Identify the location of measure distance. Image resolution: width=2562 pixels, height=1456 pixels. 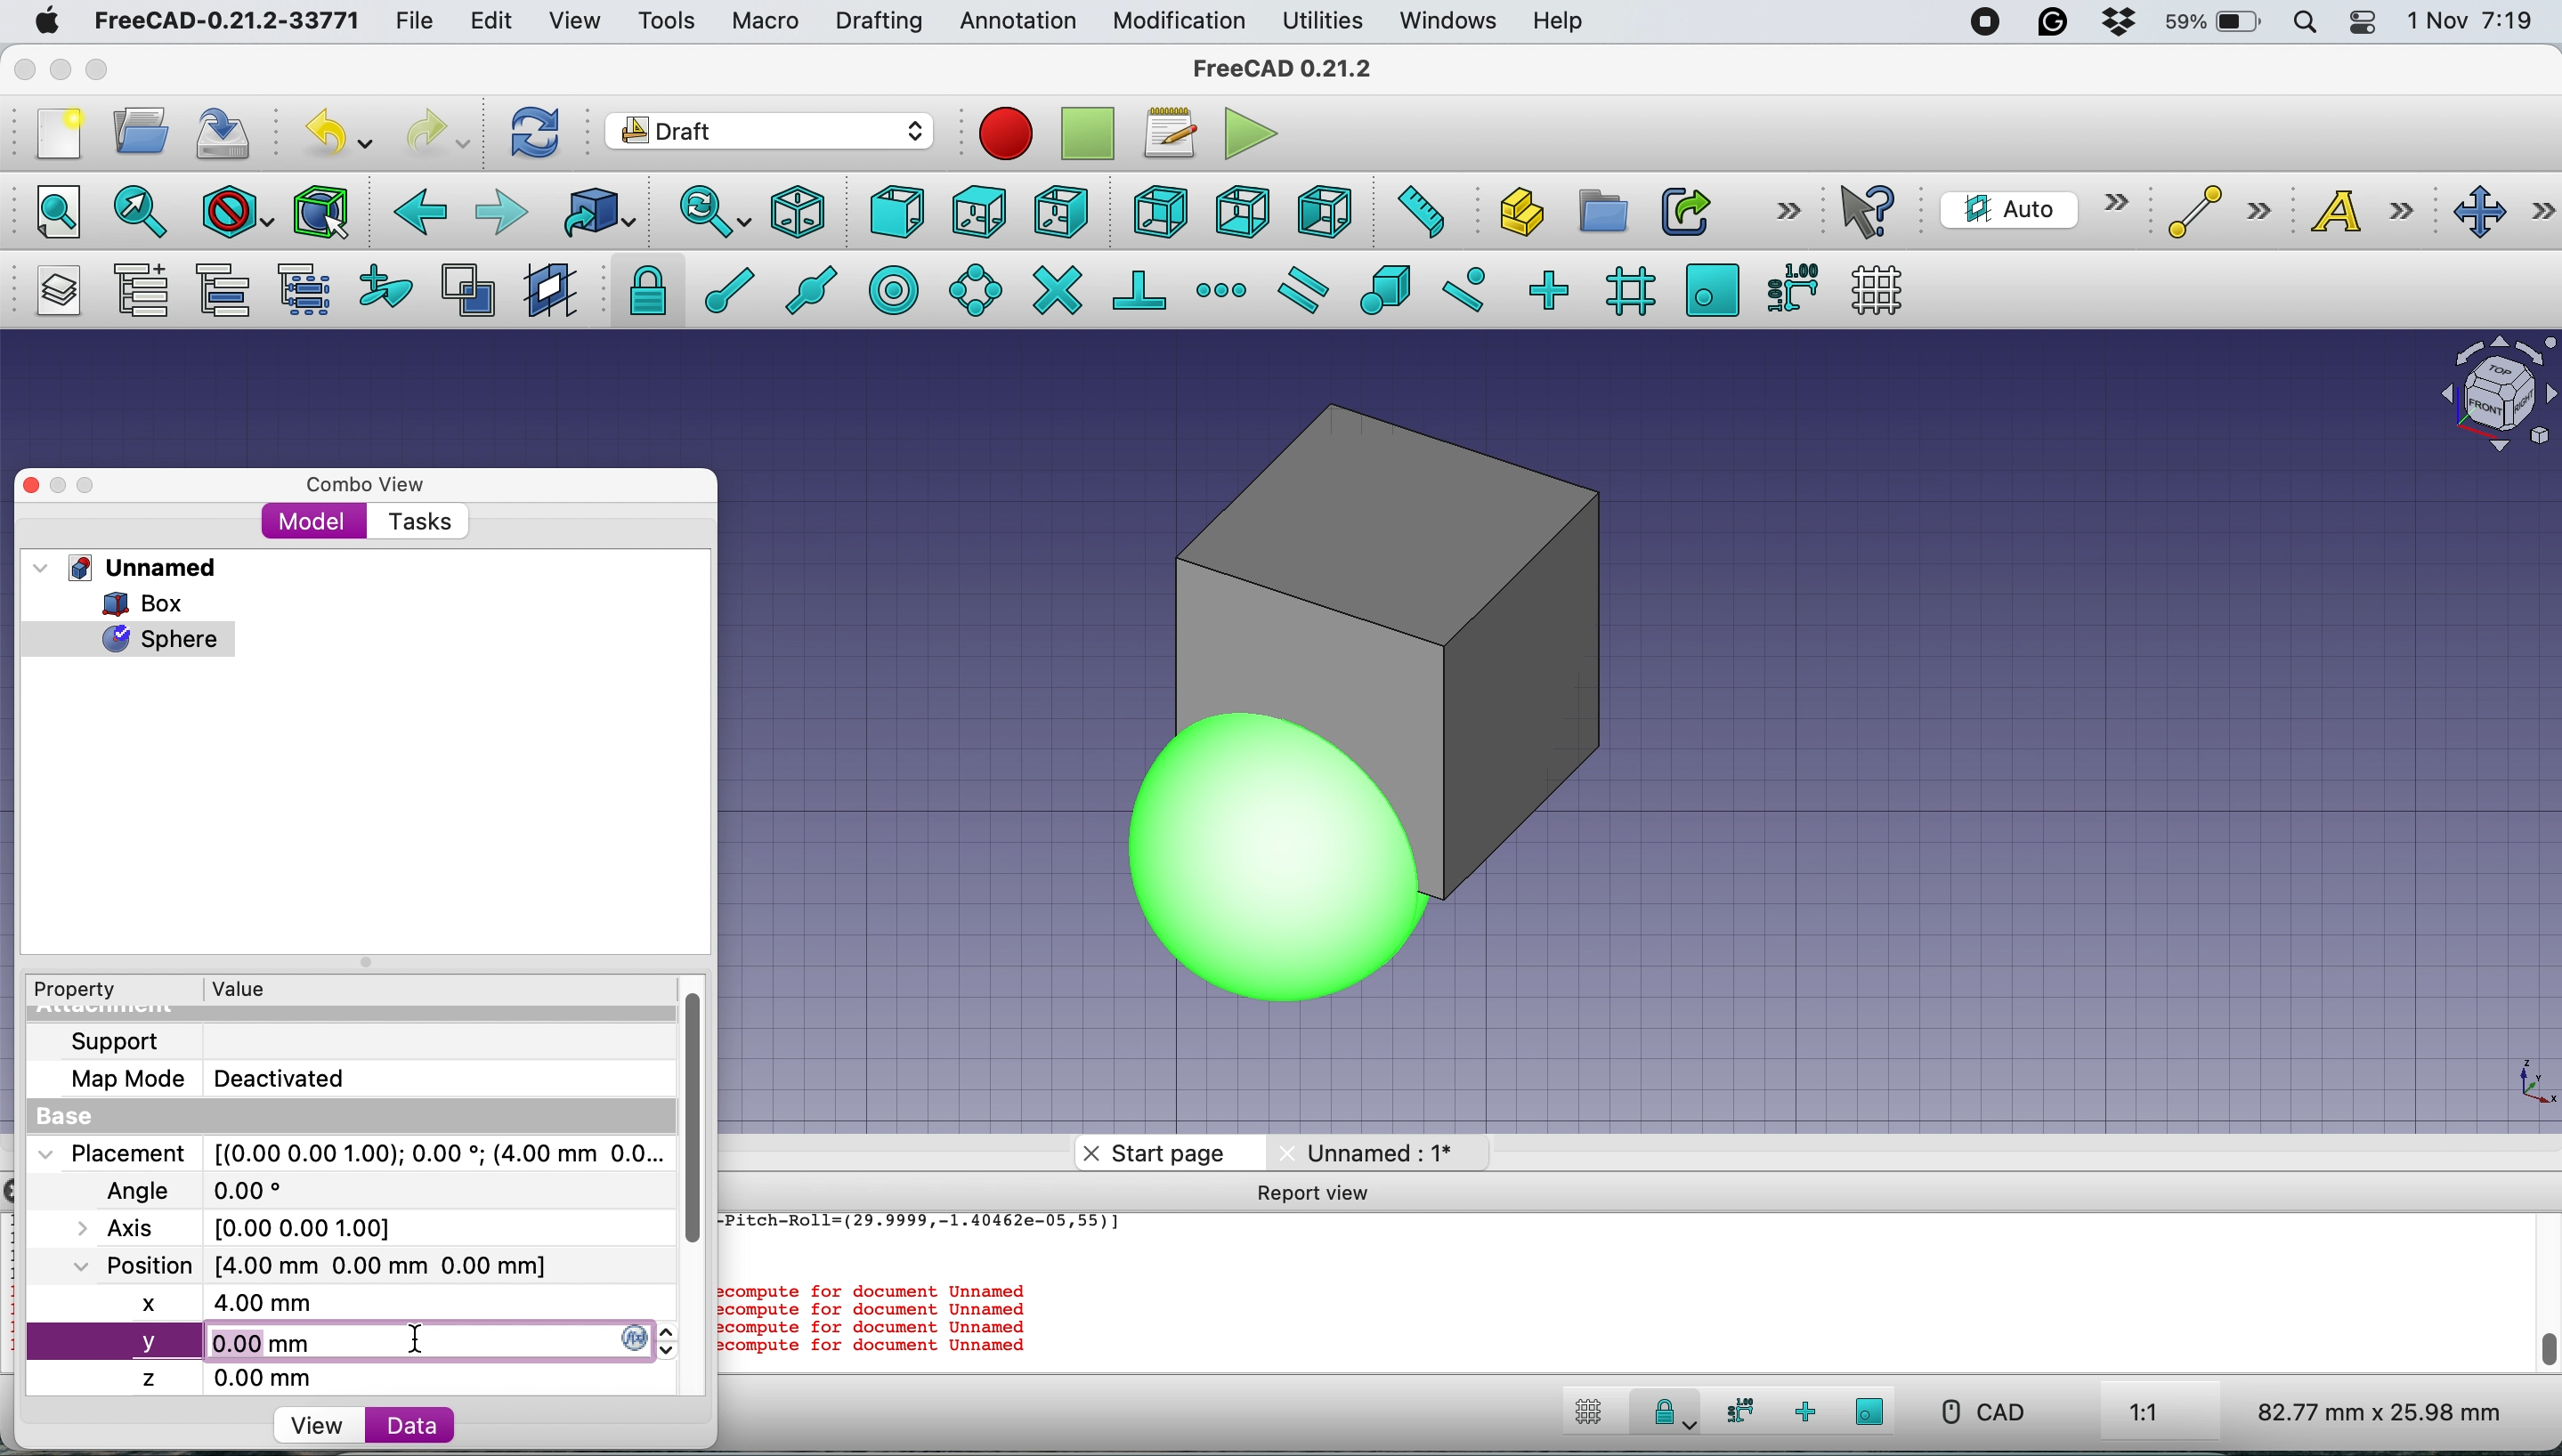
(1414, 209).